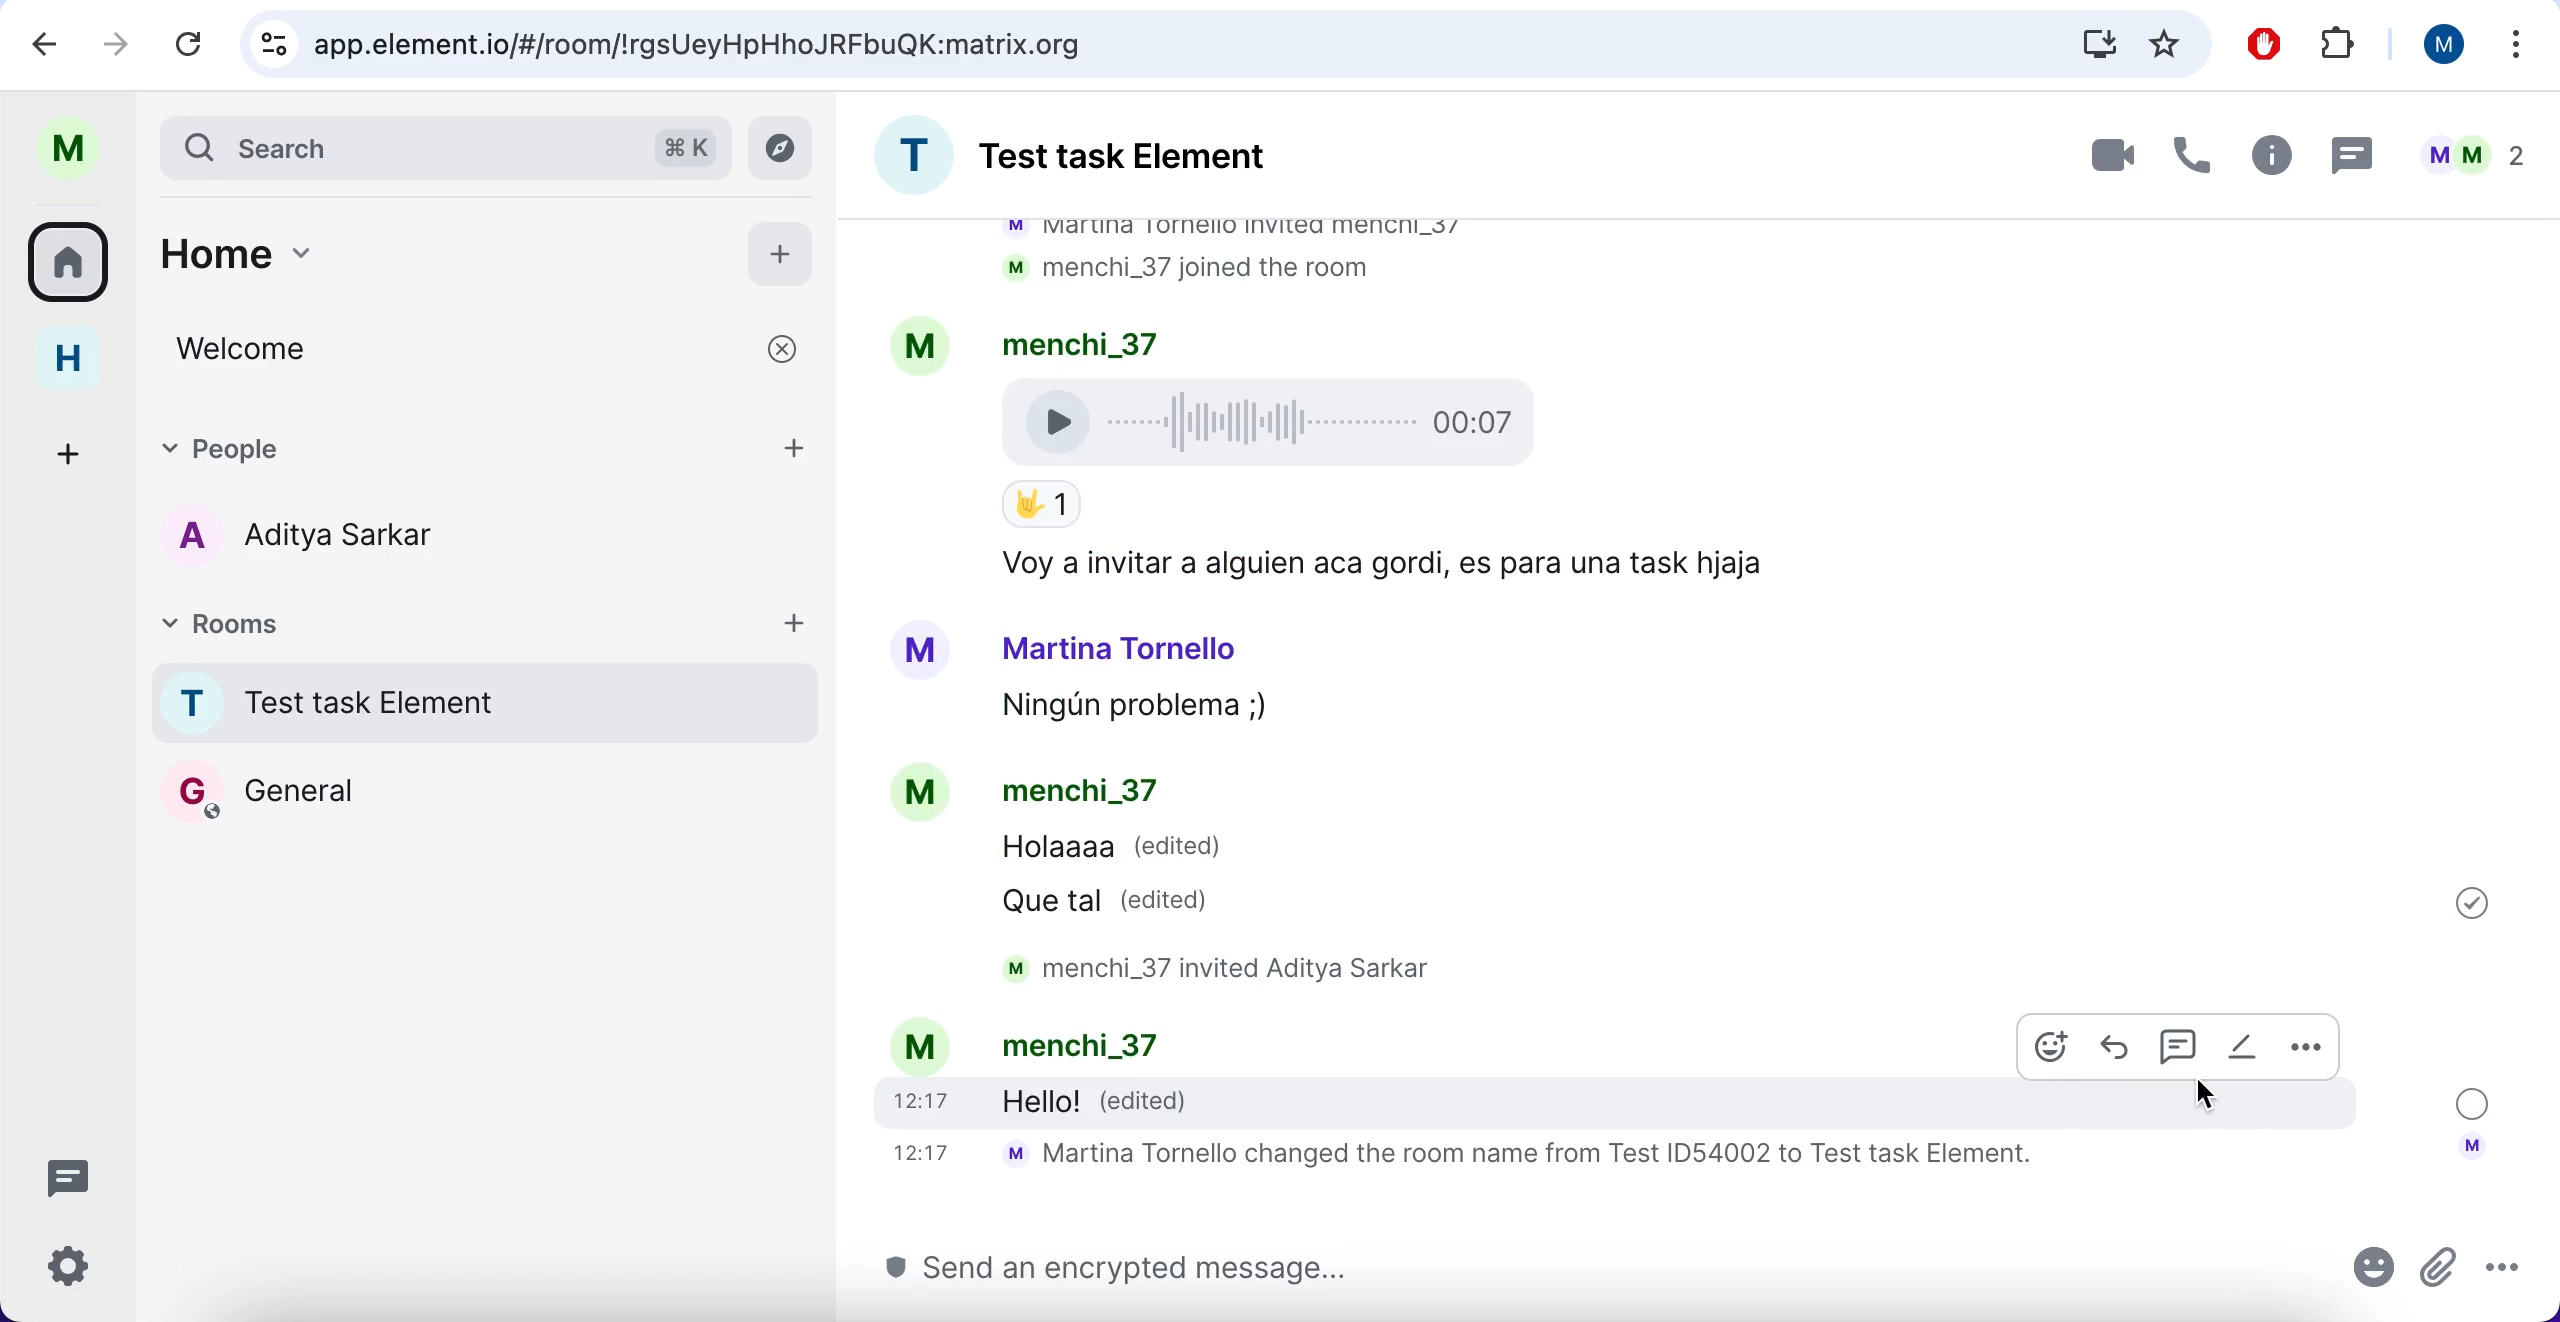 The image size is (2560, 1322). What do you see at coordinates (66, 365) in the screenshot?
I see `home` at bounding box center [66, 365].